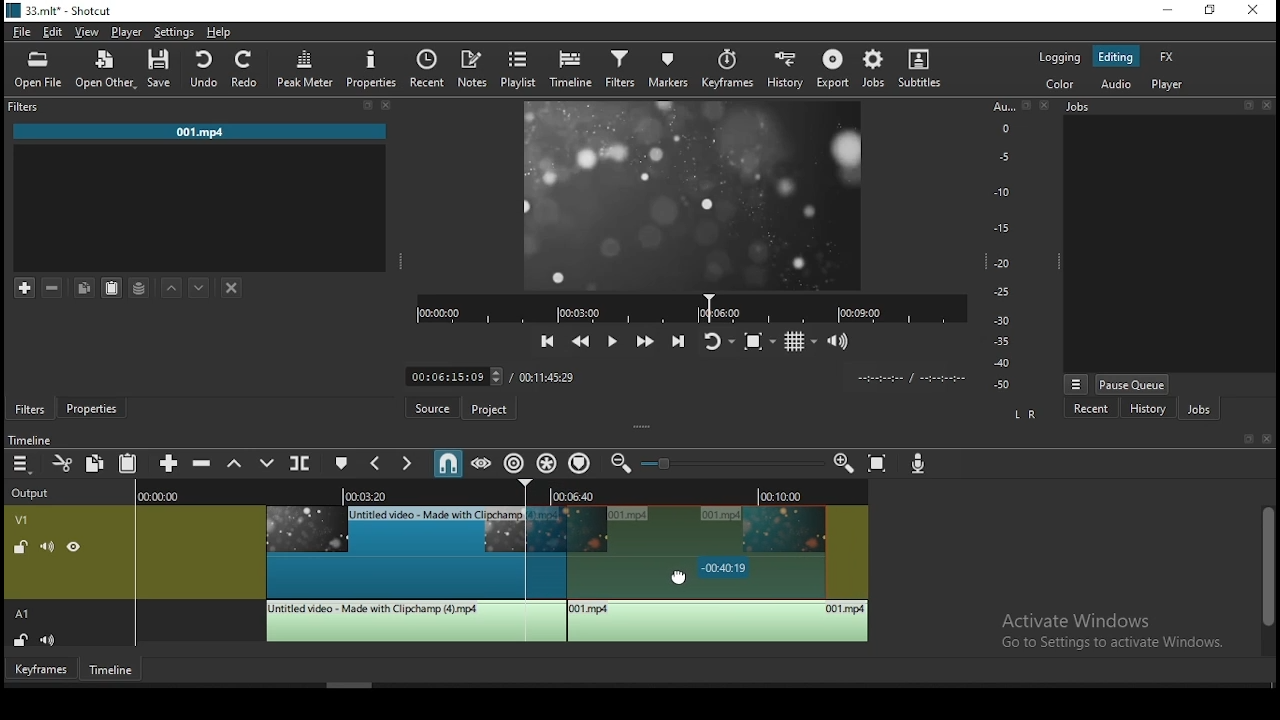 This screenshot has height=720, width=1280. Describe the element at coordinates (207, 69) in the screenshot. I see `undo` at that location.